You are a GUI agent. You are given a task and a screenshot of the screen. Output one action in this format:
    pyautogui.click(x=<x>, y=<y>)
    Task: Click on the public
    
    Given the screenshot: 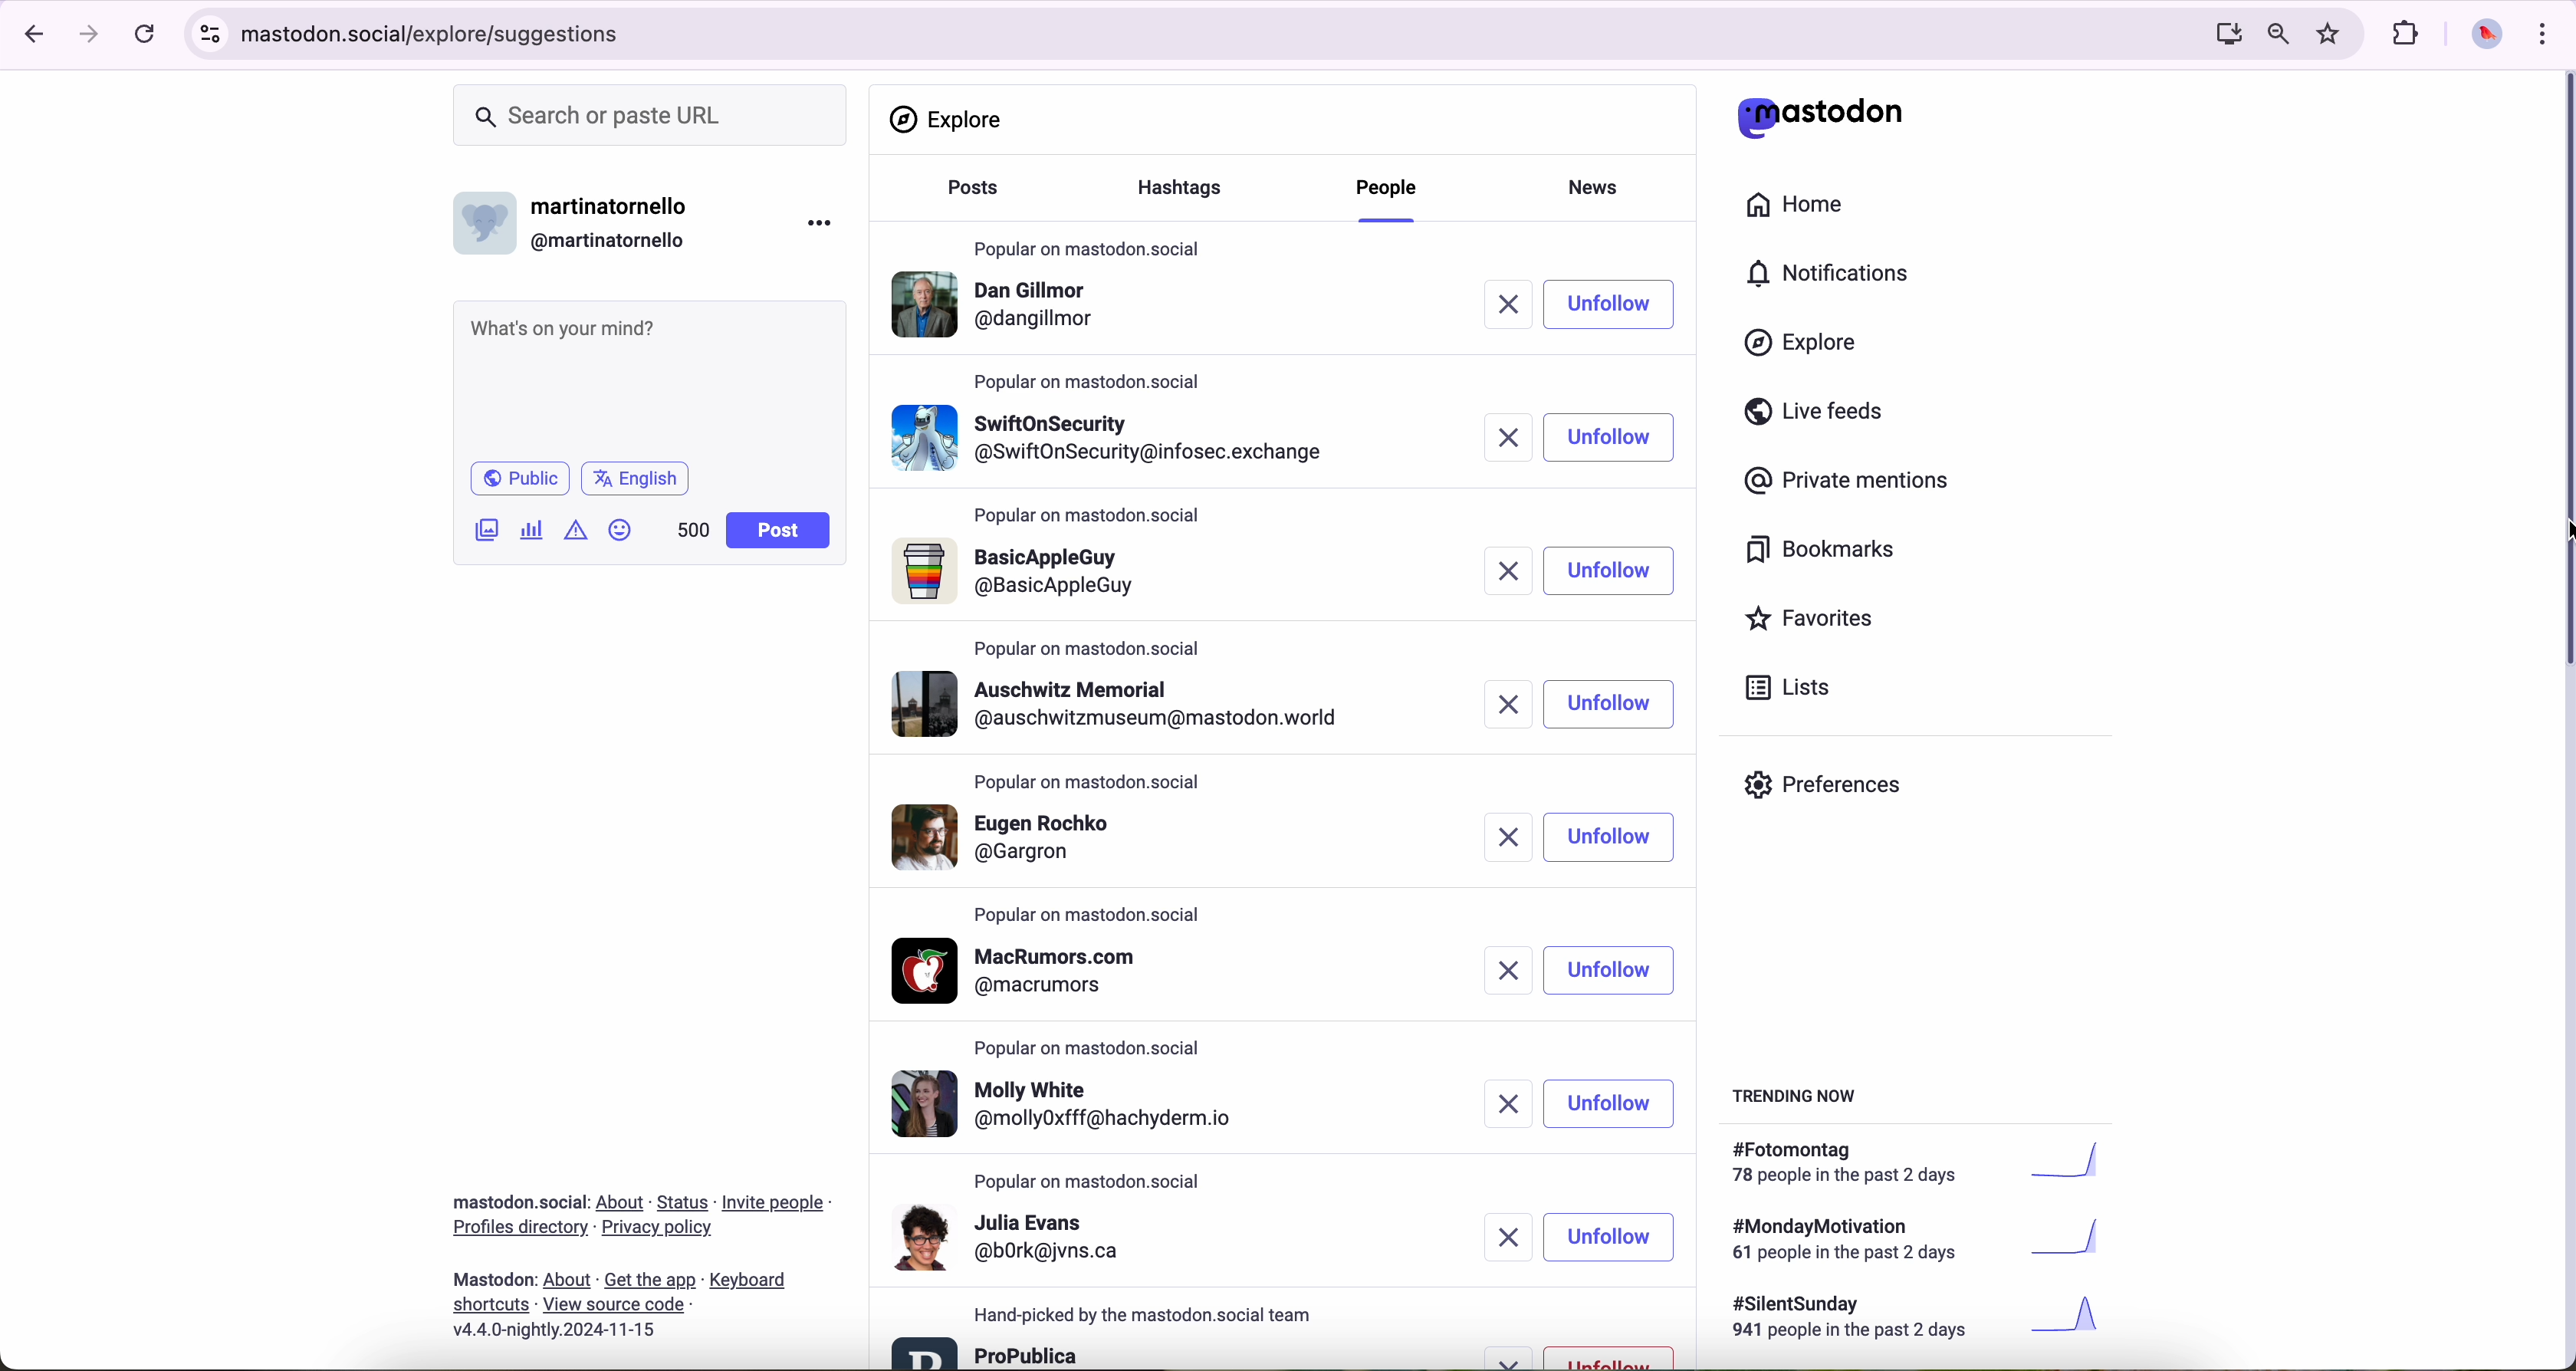 What is the action you would take?
    pyautogui.click(x=518, y=478)
    